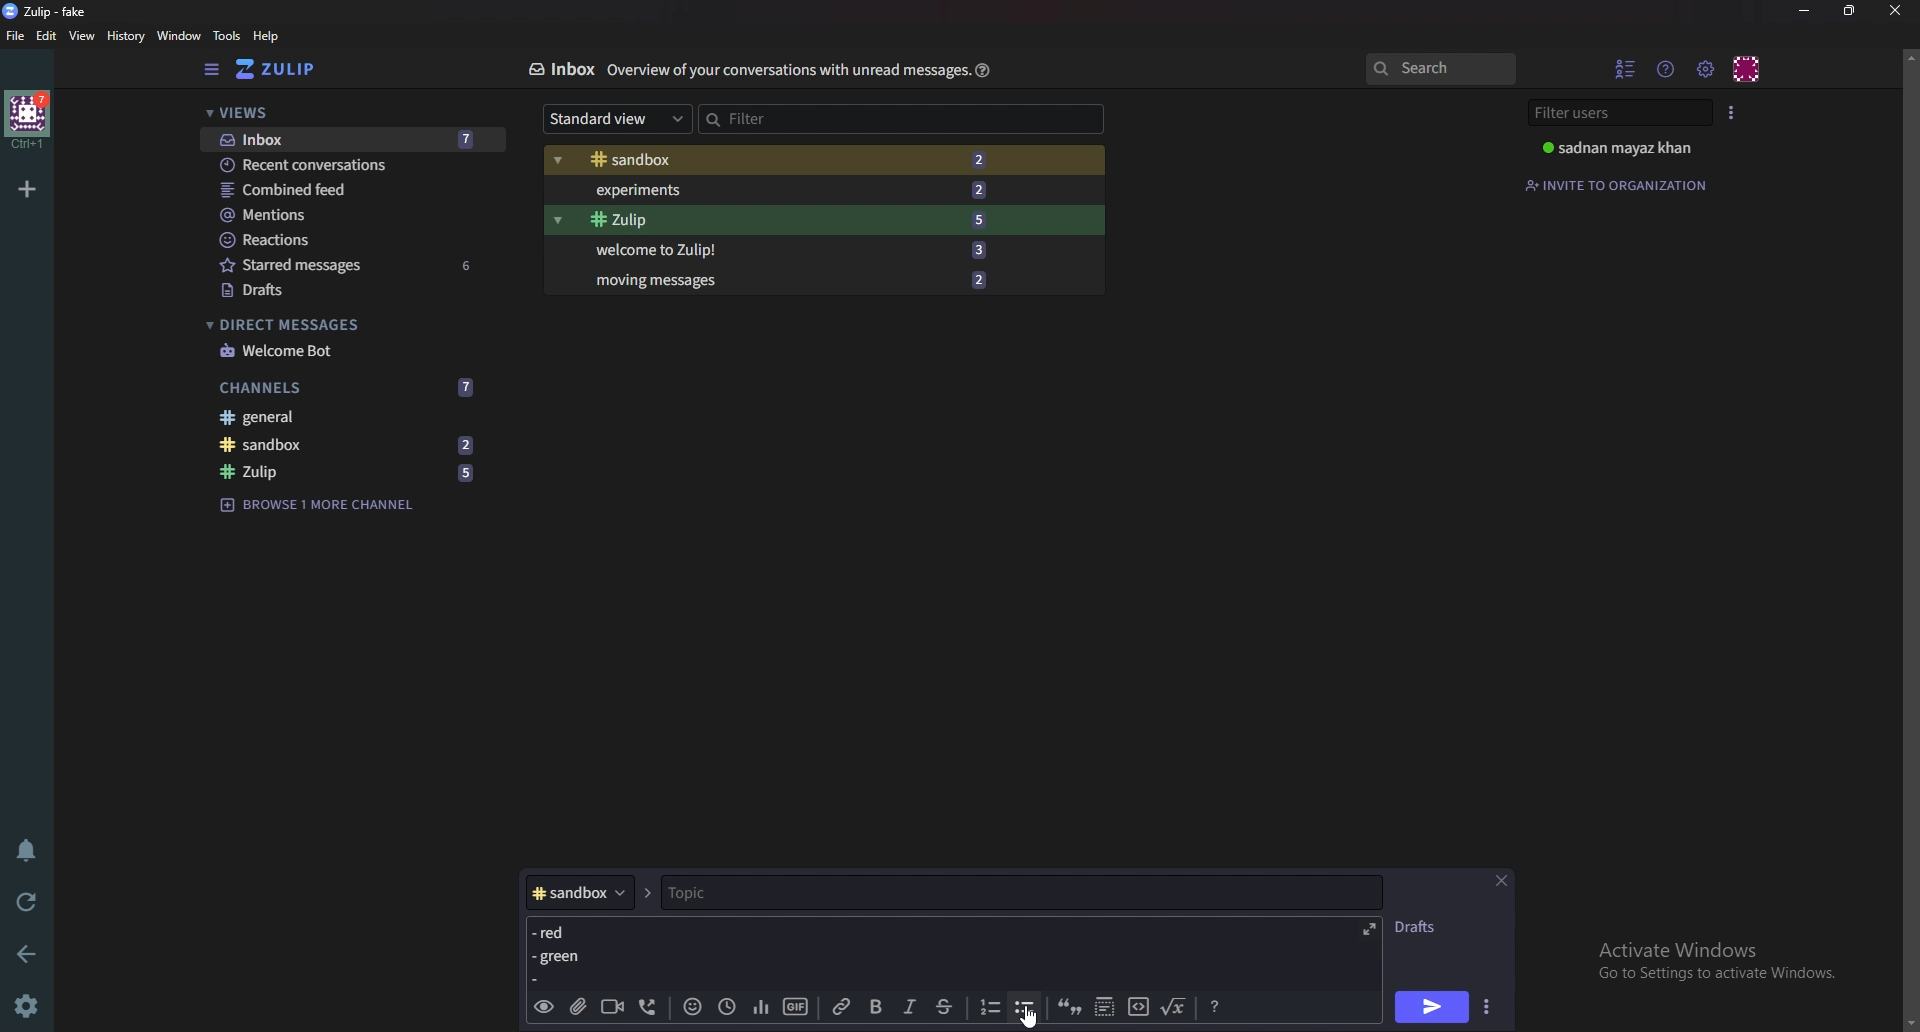  I want to click on Drafts, so click(350, 292).